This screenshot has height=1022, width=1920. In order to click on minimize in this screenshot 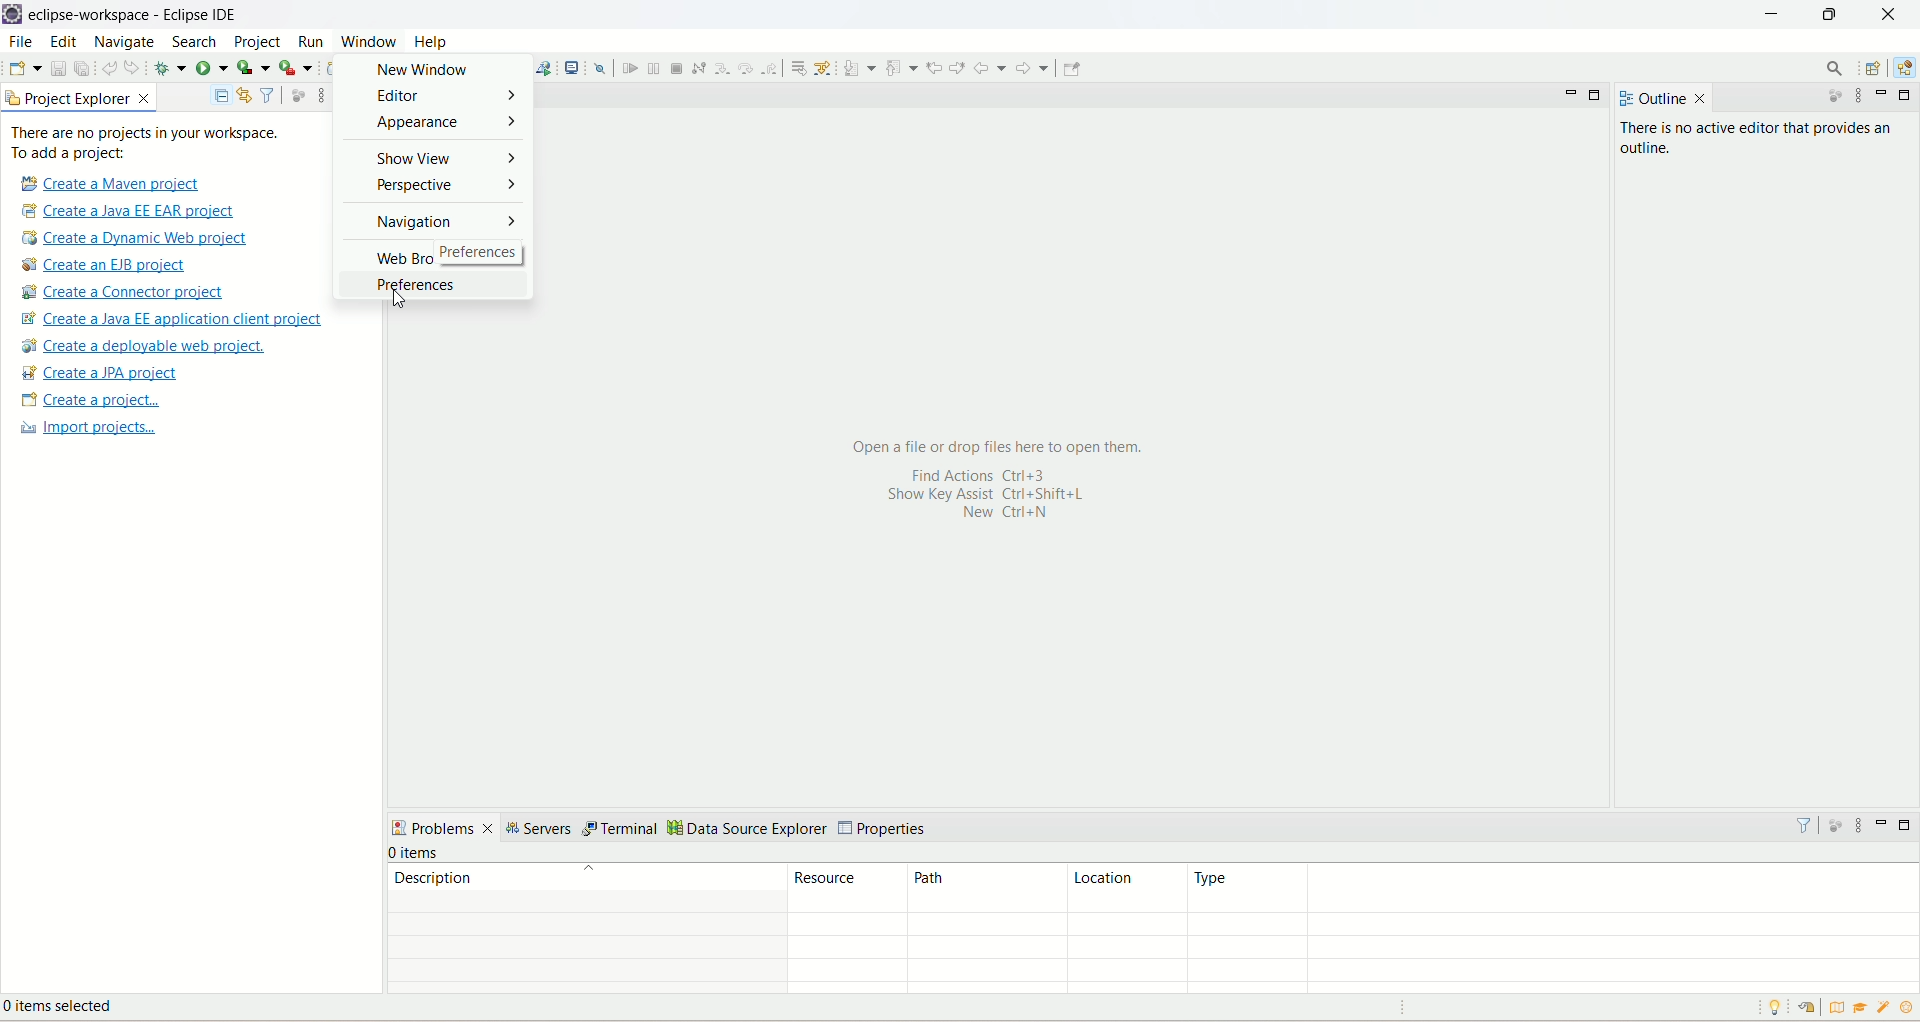, I will do `click(1885, 822)`.